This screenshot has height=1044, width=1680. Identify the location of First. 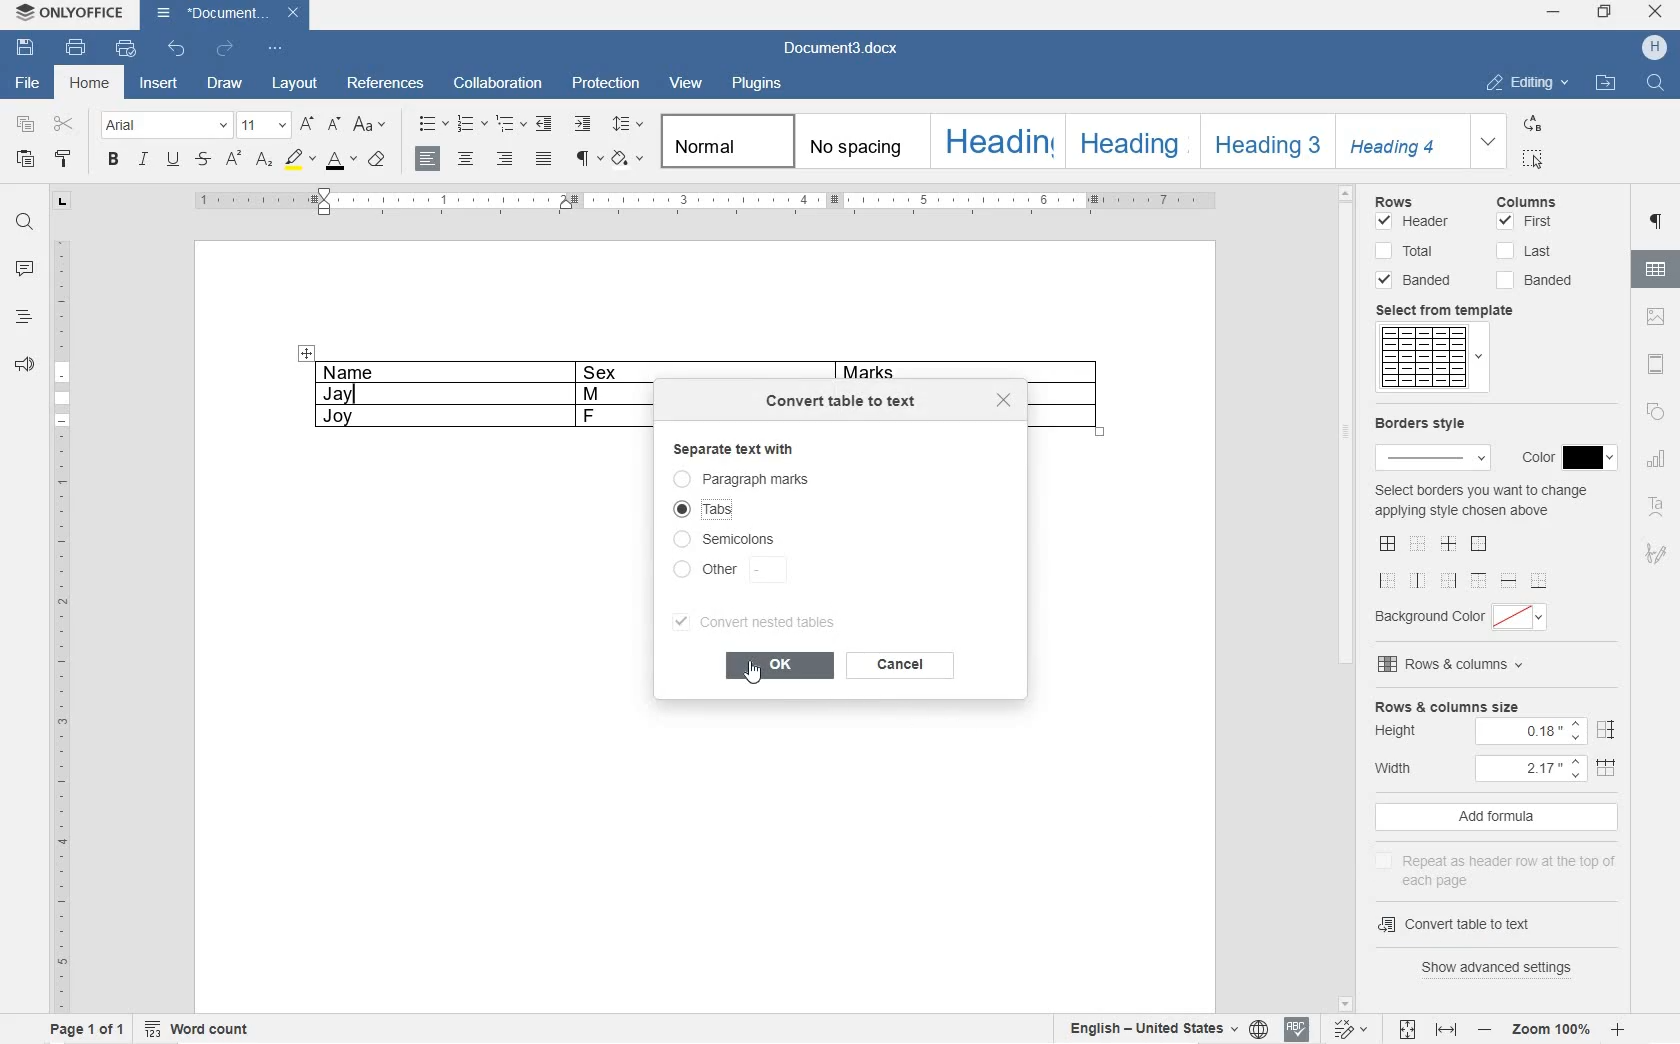
(1526, 222).